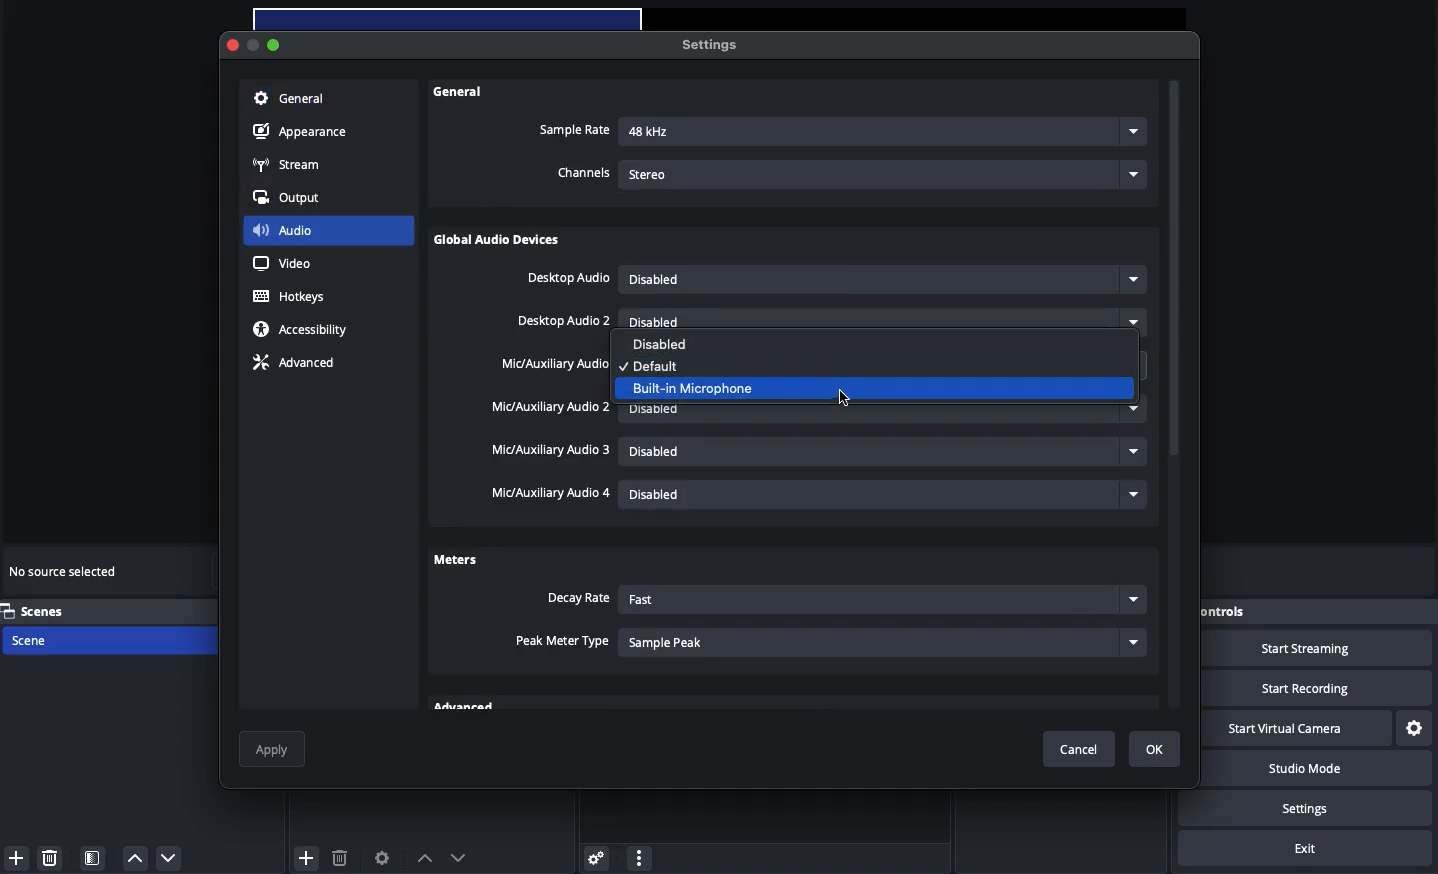 The height and width of the screenshot is (874, 1438). I want to click on Scroll, so click(1175, 397).